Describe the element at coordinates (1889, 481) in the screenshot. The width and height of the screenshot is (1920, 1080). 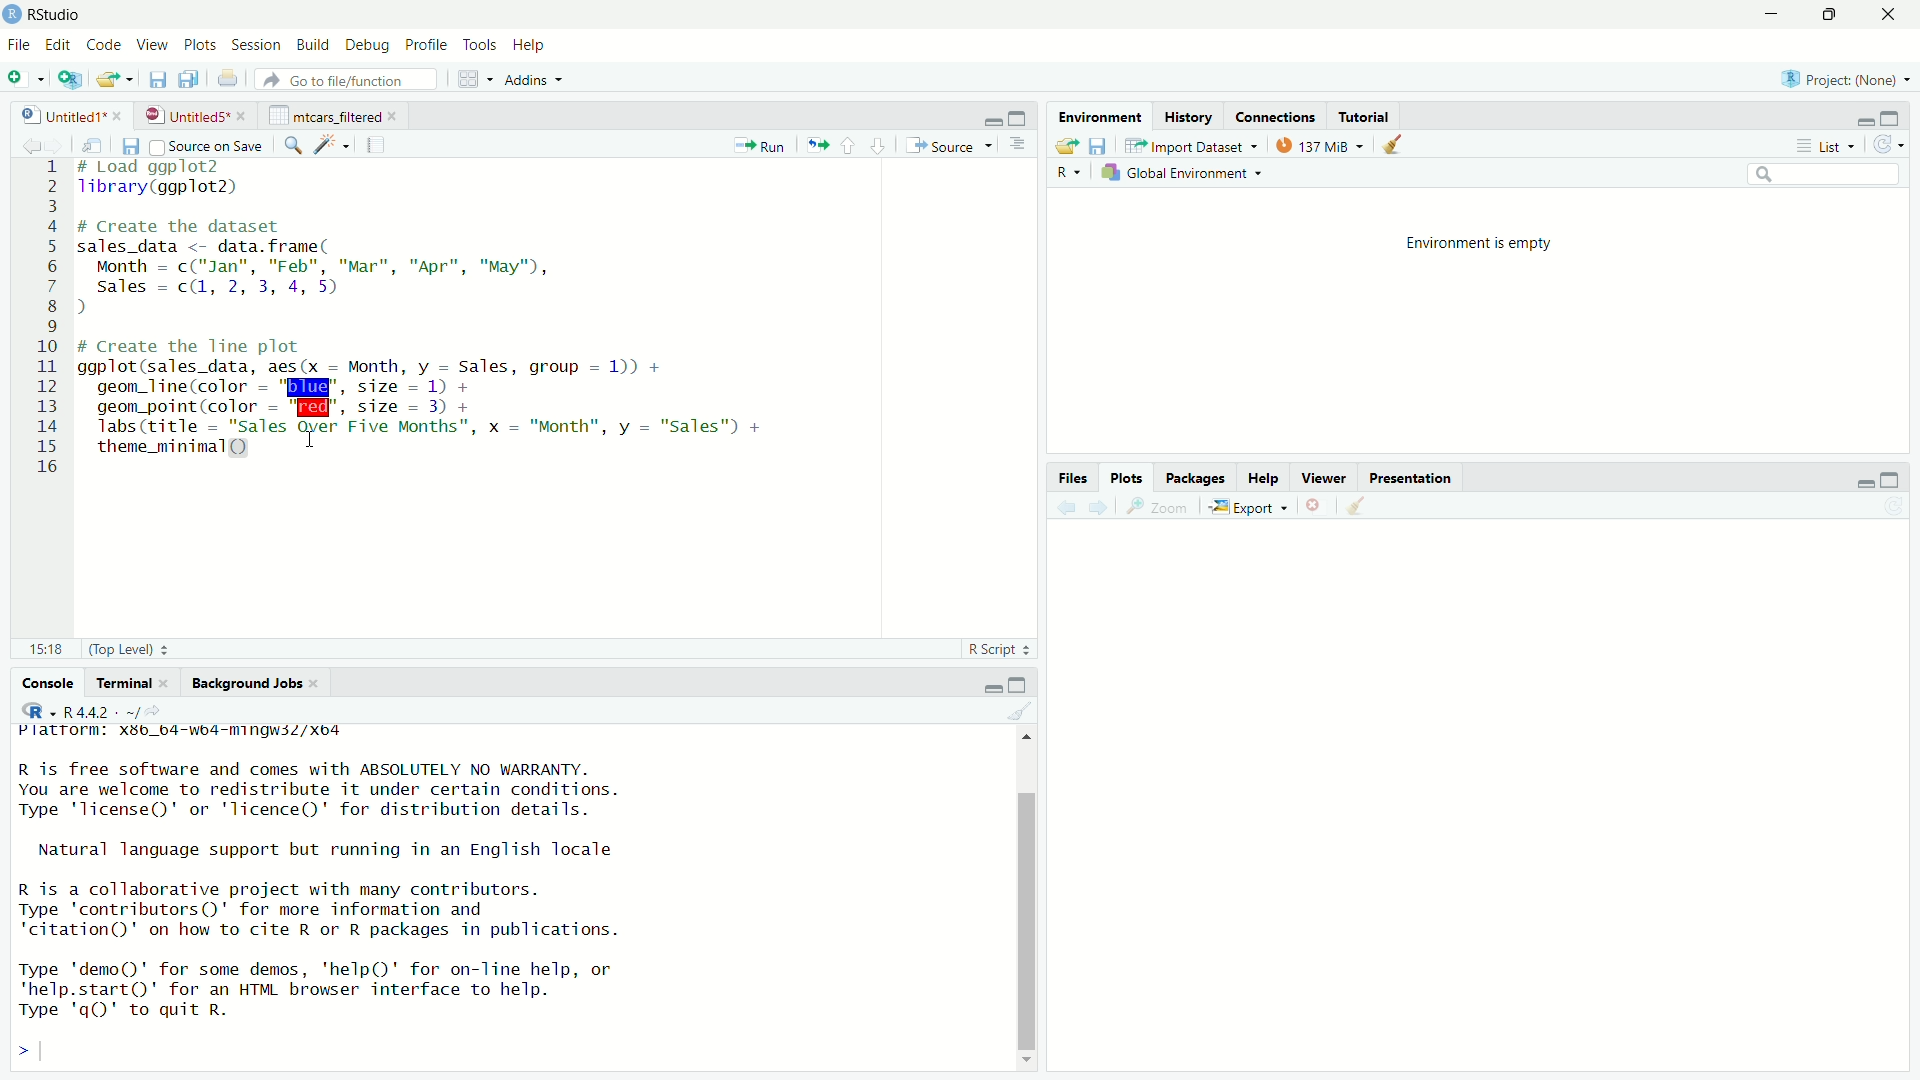
I see `maximize` at that location.